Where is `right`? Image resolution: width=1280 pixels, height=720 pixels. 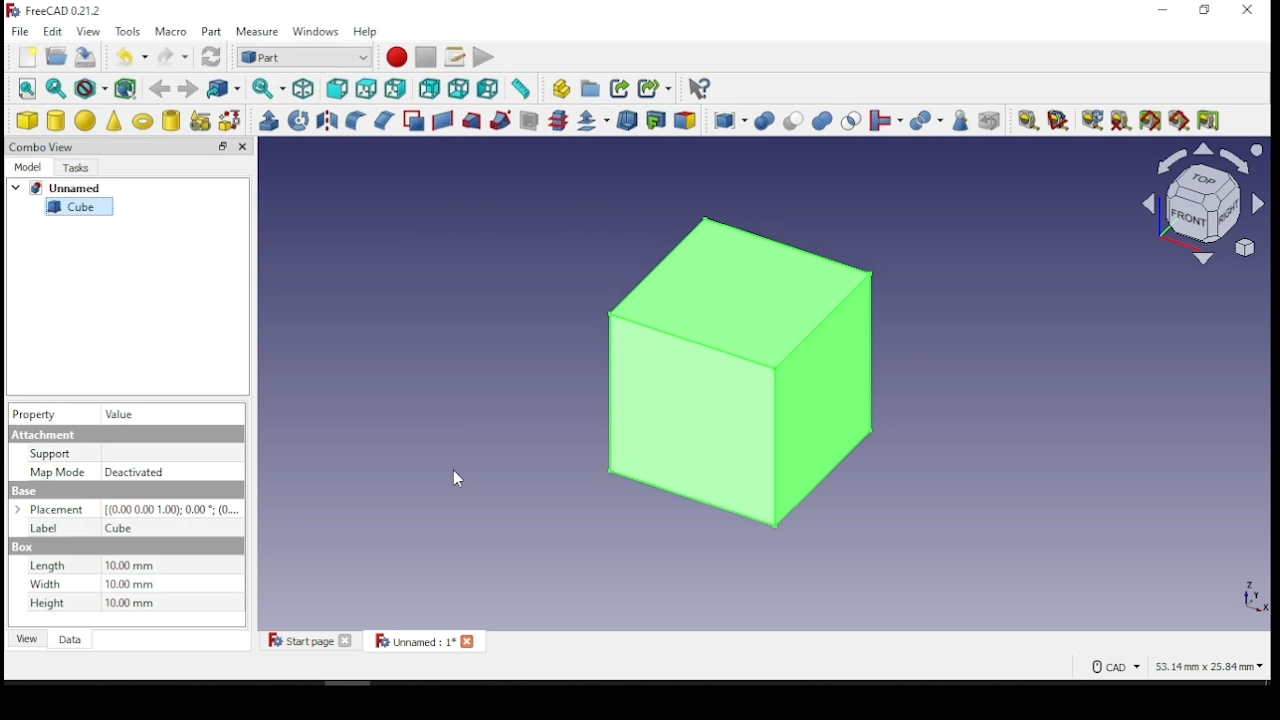 right is located at coordinates (397, 88).